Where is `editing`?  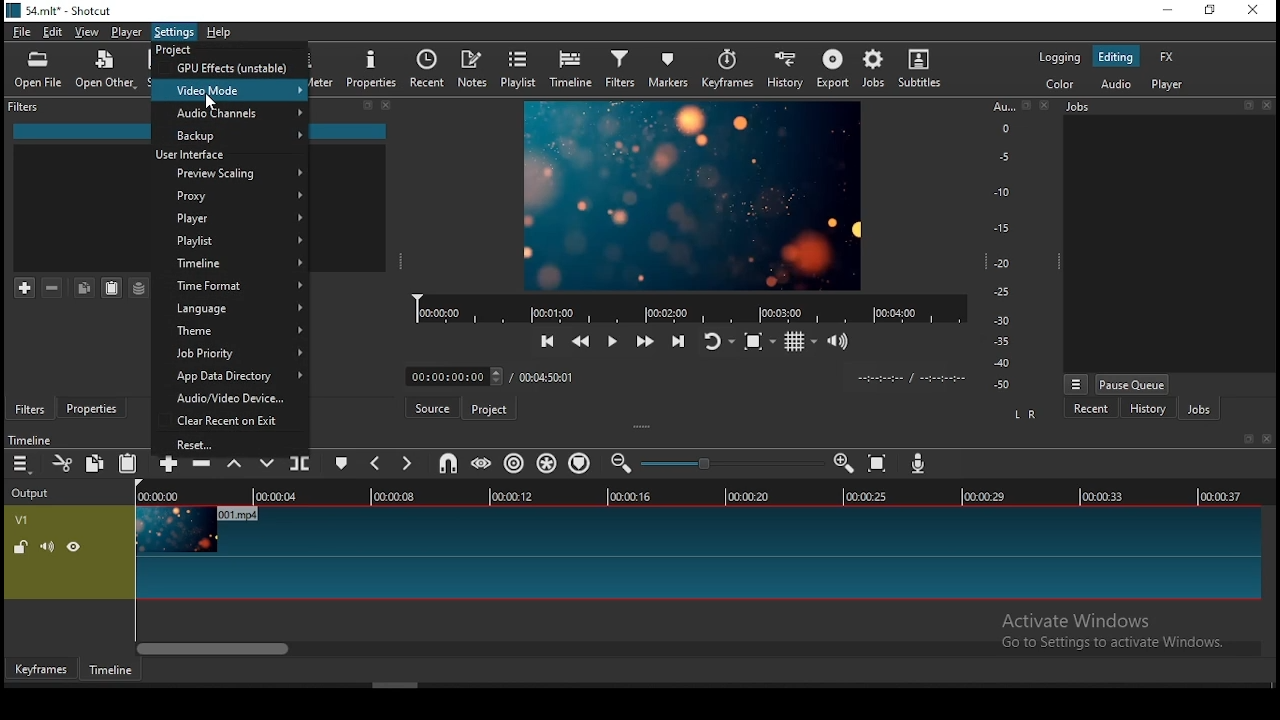 editing is located at coordinates (1116, 57).